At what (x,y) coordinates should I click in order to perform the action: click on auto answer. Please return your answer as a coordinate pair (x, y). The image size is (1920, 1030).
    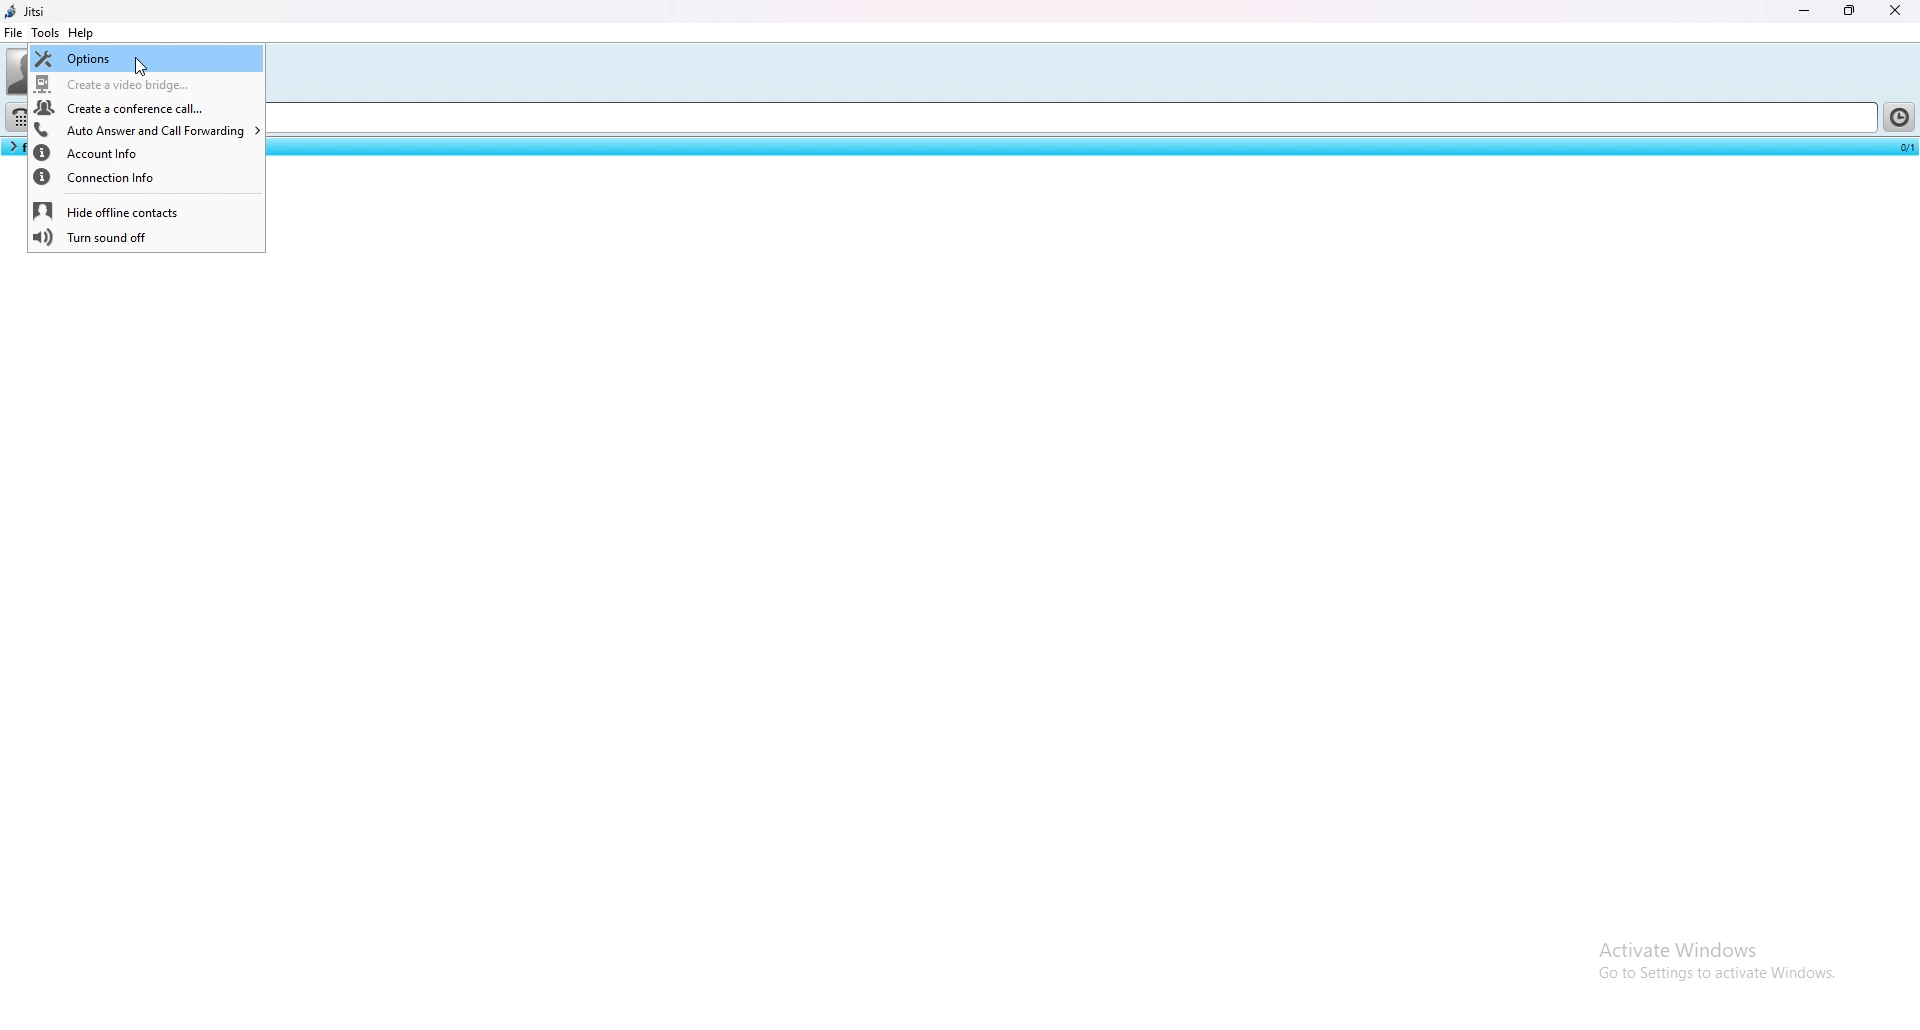
    Looking at the image, I should click on (146, 130).